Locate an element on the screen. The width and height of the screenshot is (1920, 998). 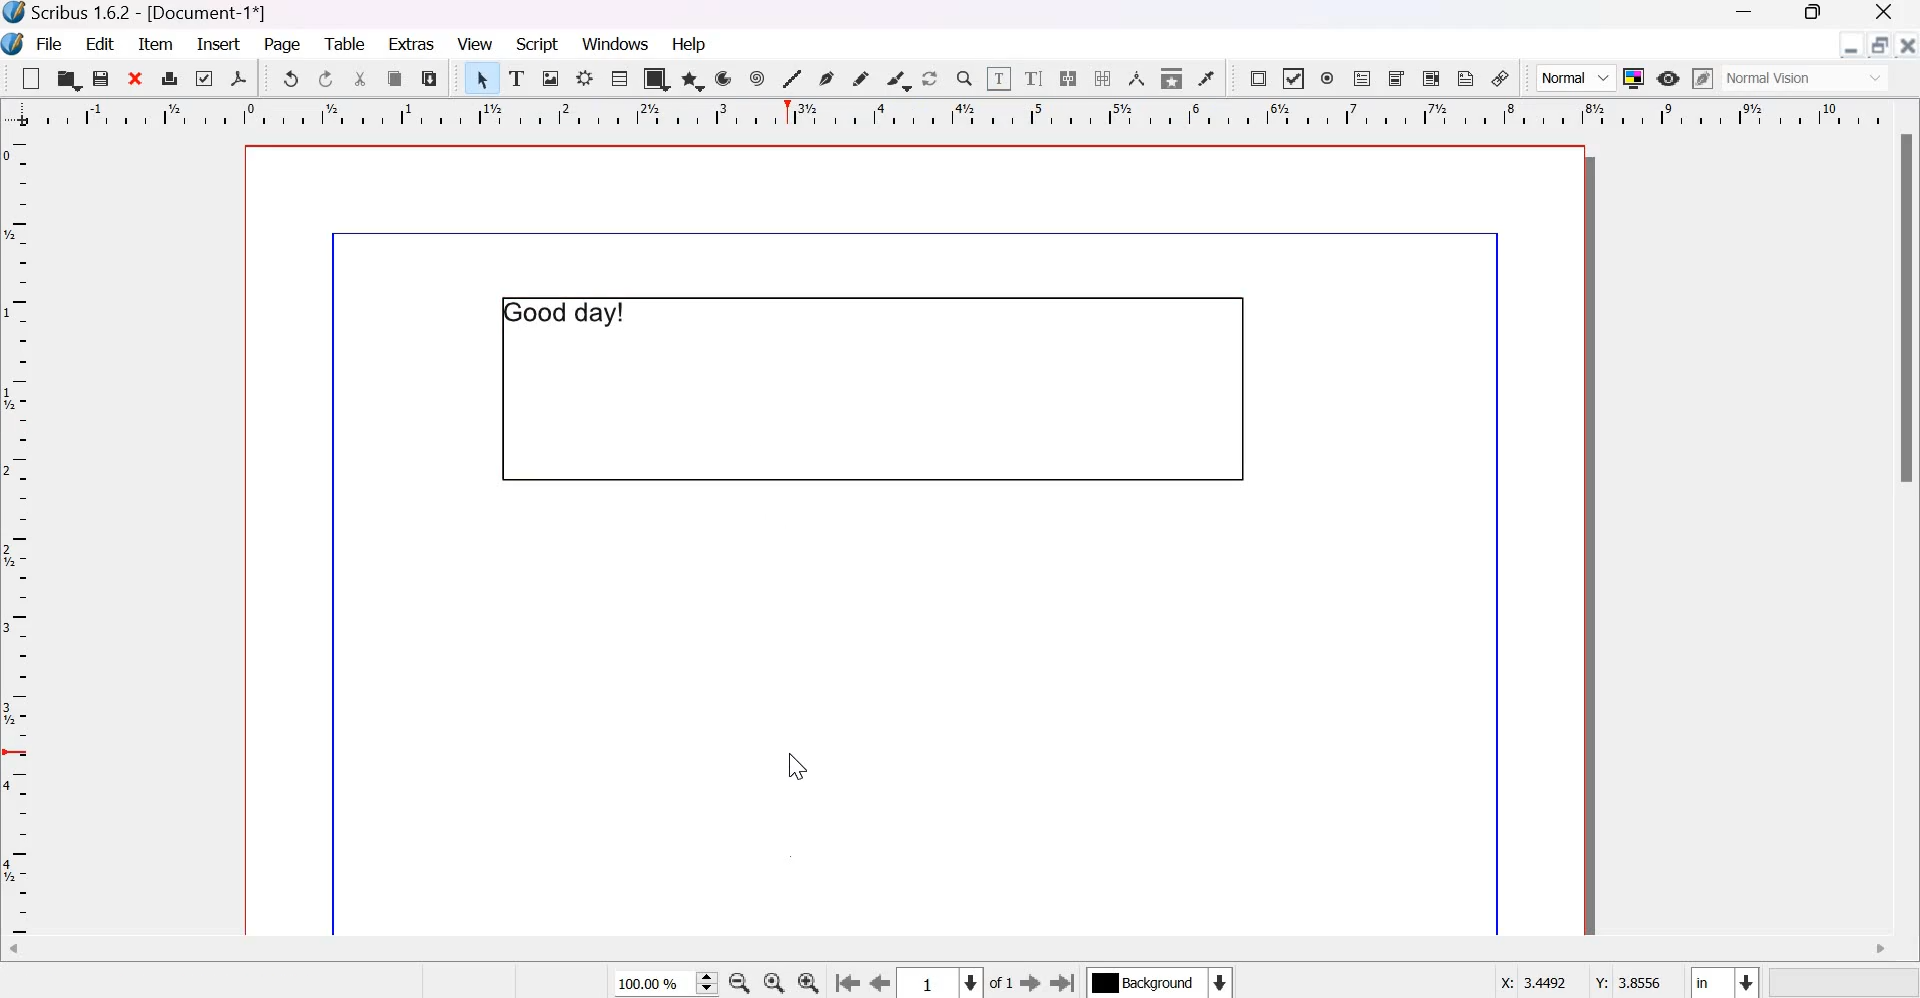
Extras is located at coordinates (412, 42).